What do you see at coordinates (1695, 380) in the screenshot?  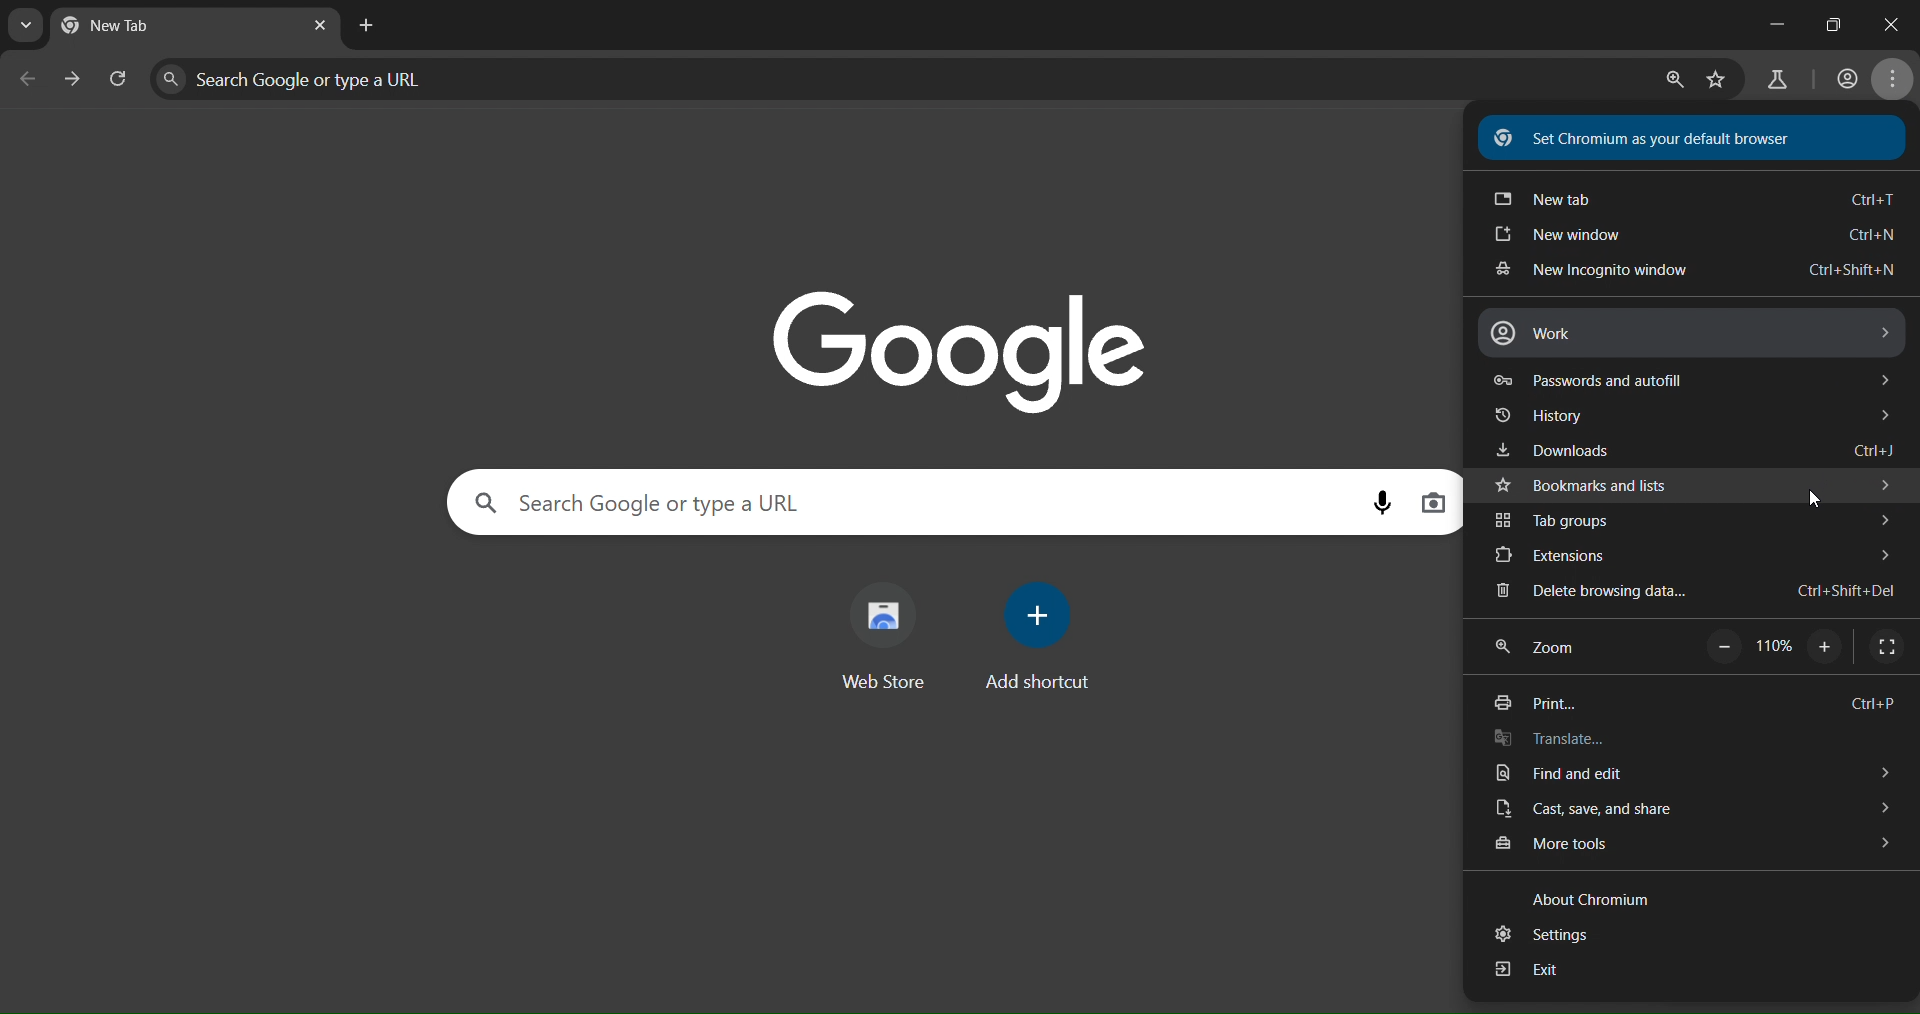 I see `passwords and autofill` at bounding box center [1695, 380].